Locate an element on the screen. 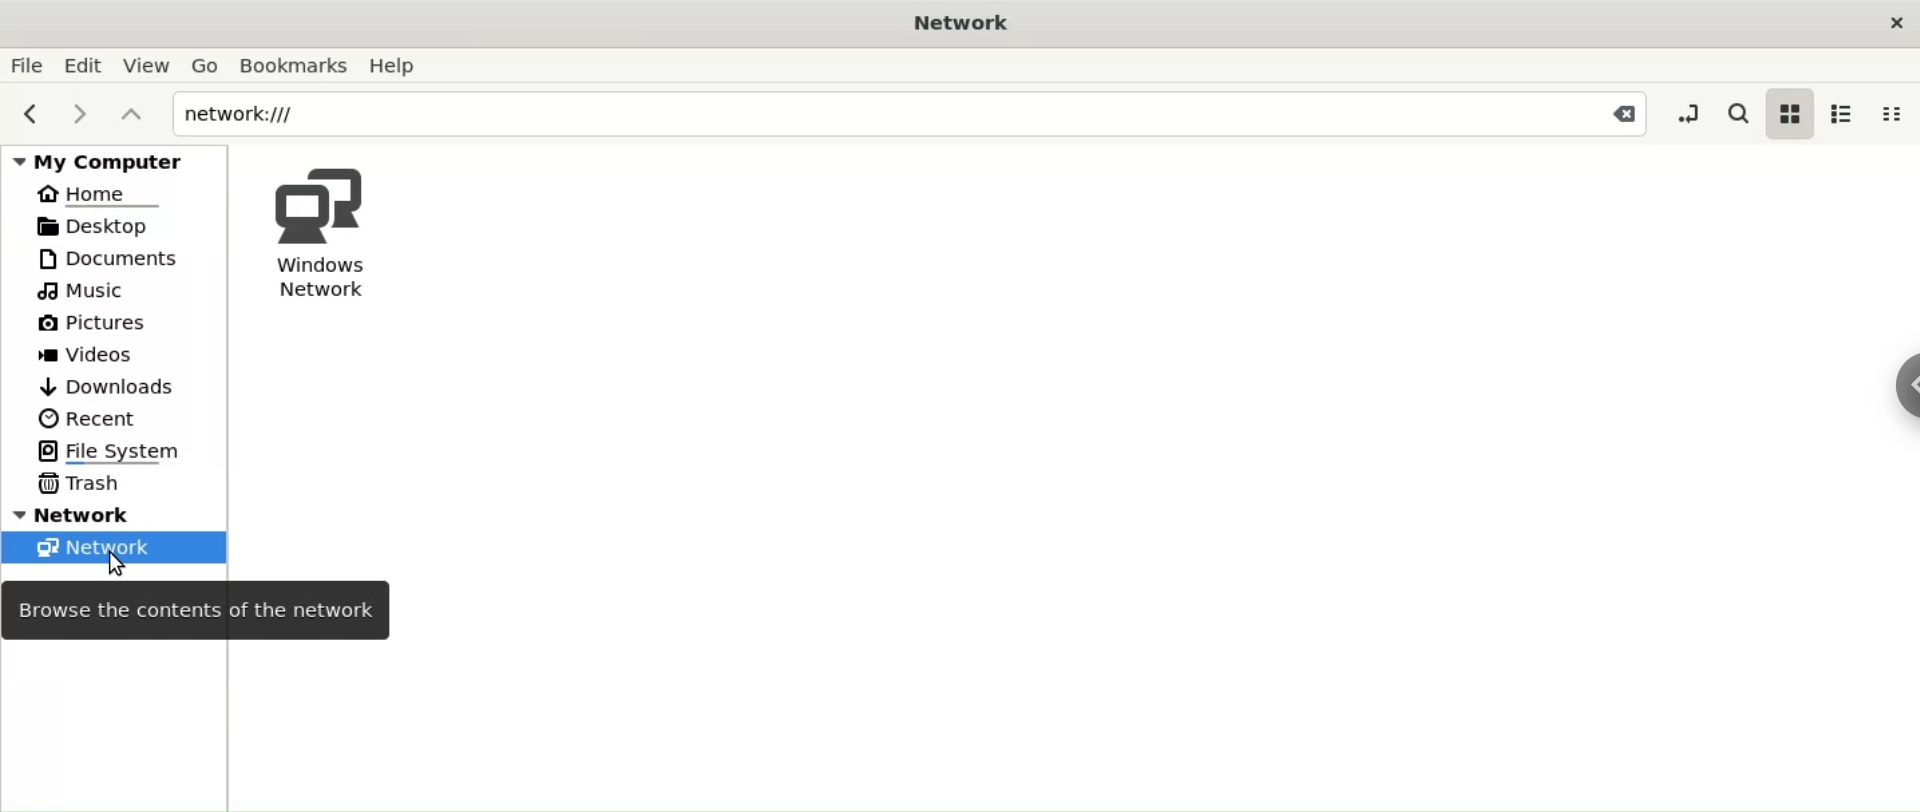 This screenshot has height=812, width=1920. Pictures is located at coordinates (91, 325).